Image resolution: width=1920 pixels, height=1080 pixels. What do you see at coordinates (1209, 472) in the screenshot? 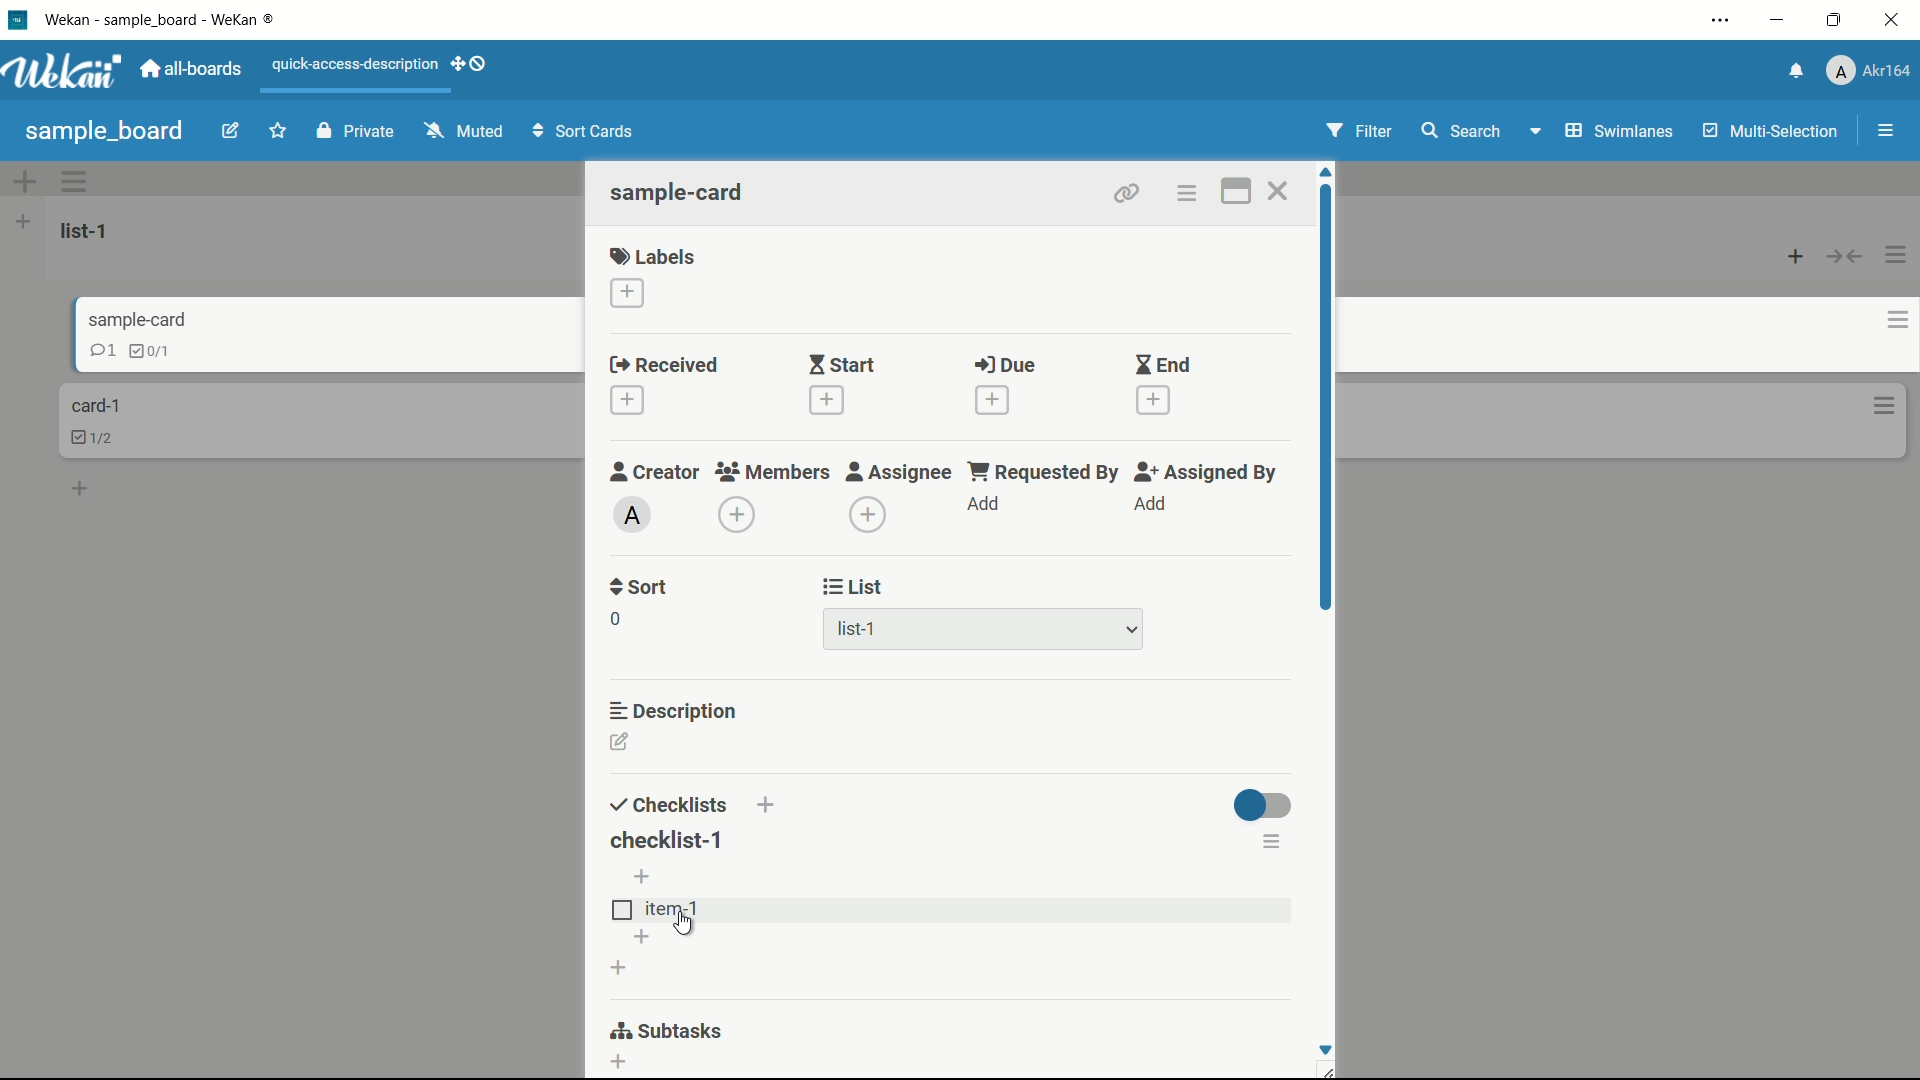
I see `assigned by` at bounding box center [1209, 472].